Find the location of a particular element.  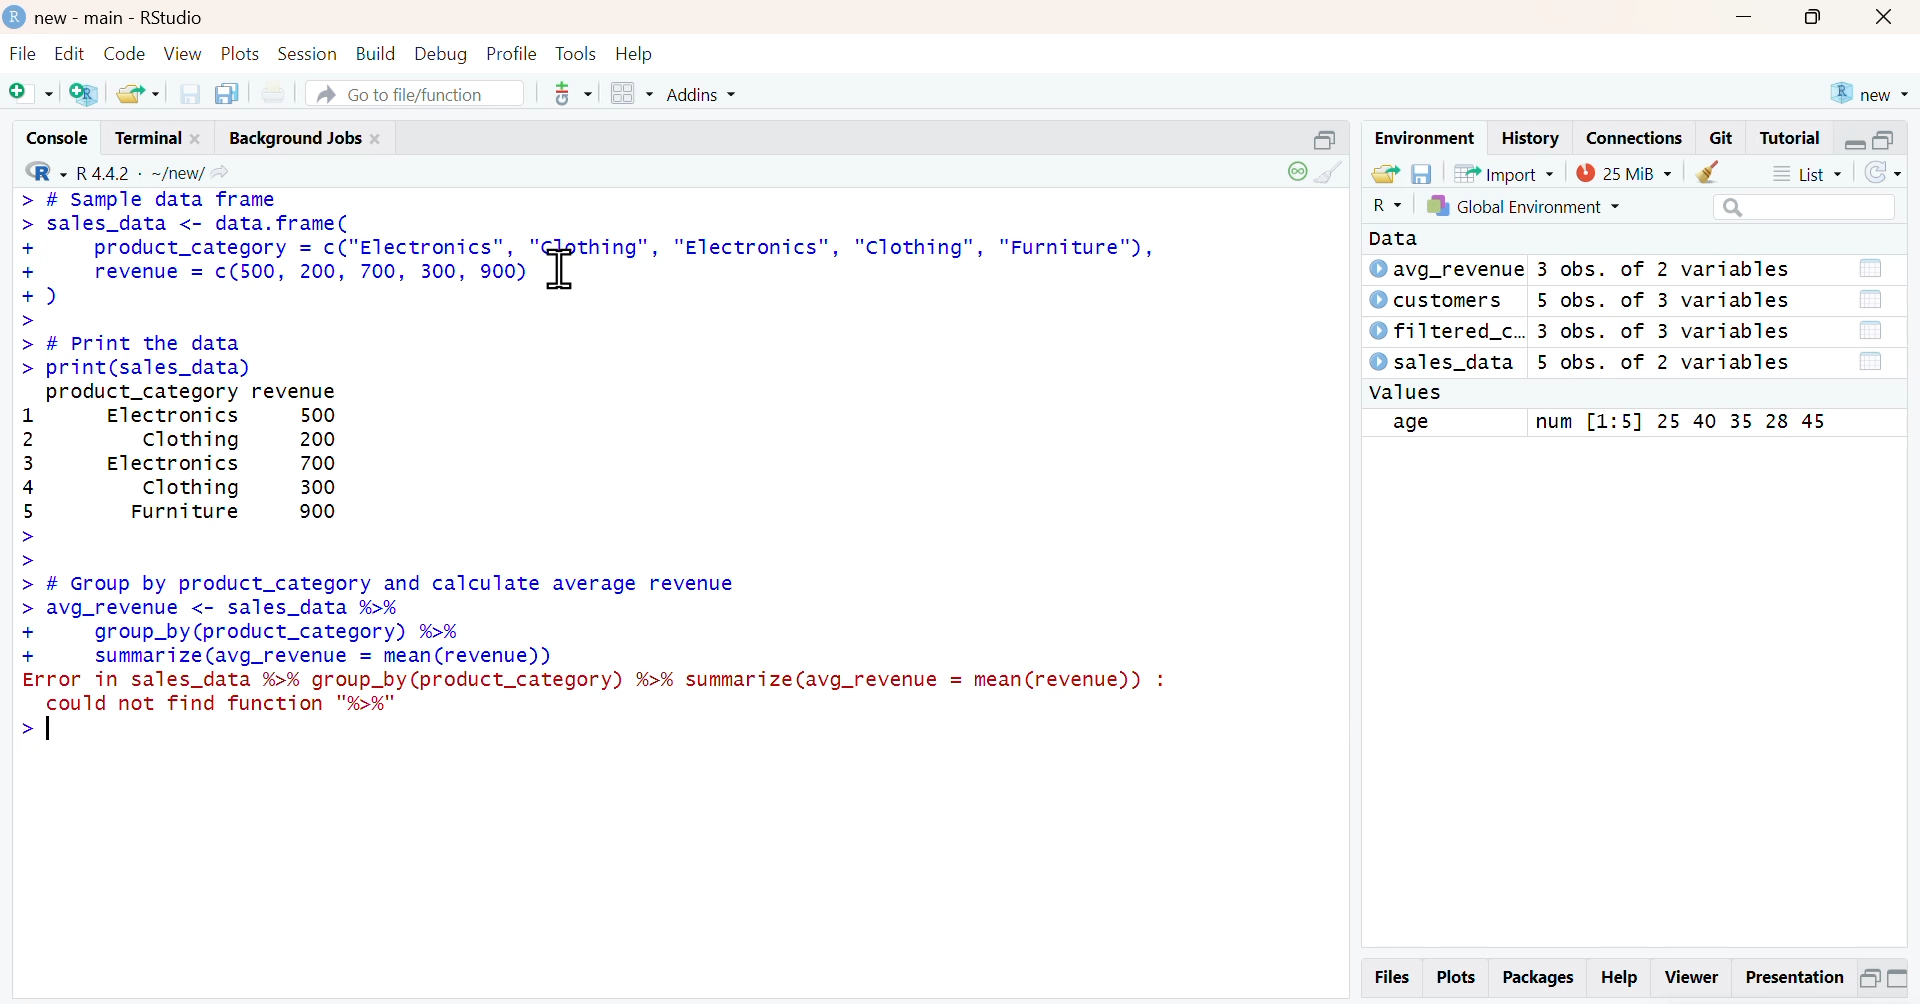

List is located at coordinates (1805, 172).